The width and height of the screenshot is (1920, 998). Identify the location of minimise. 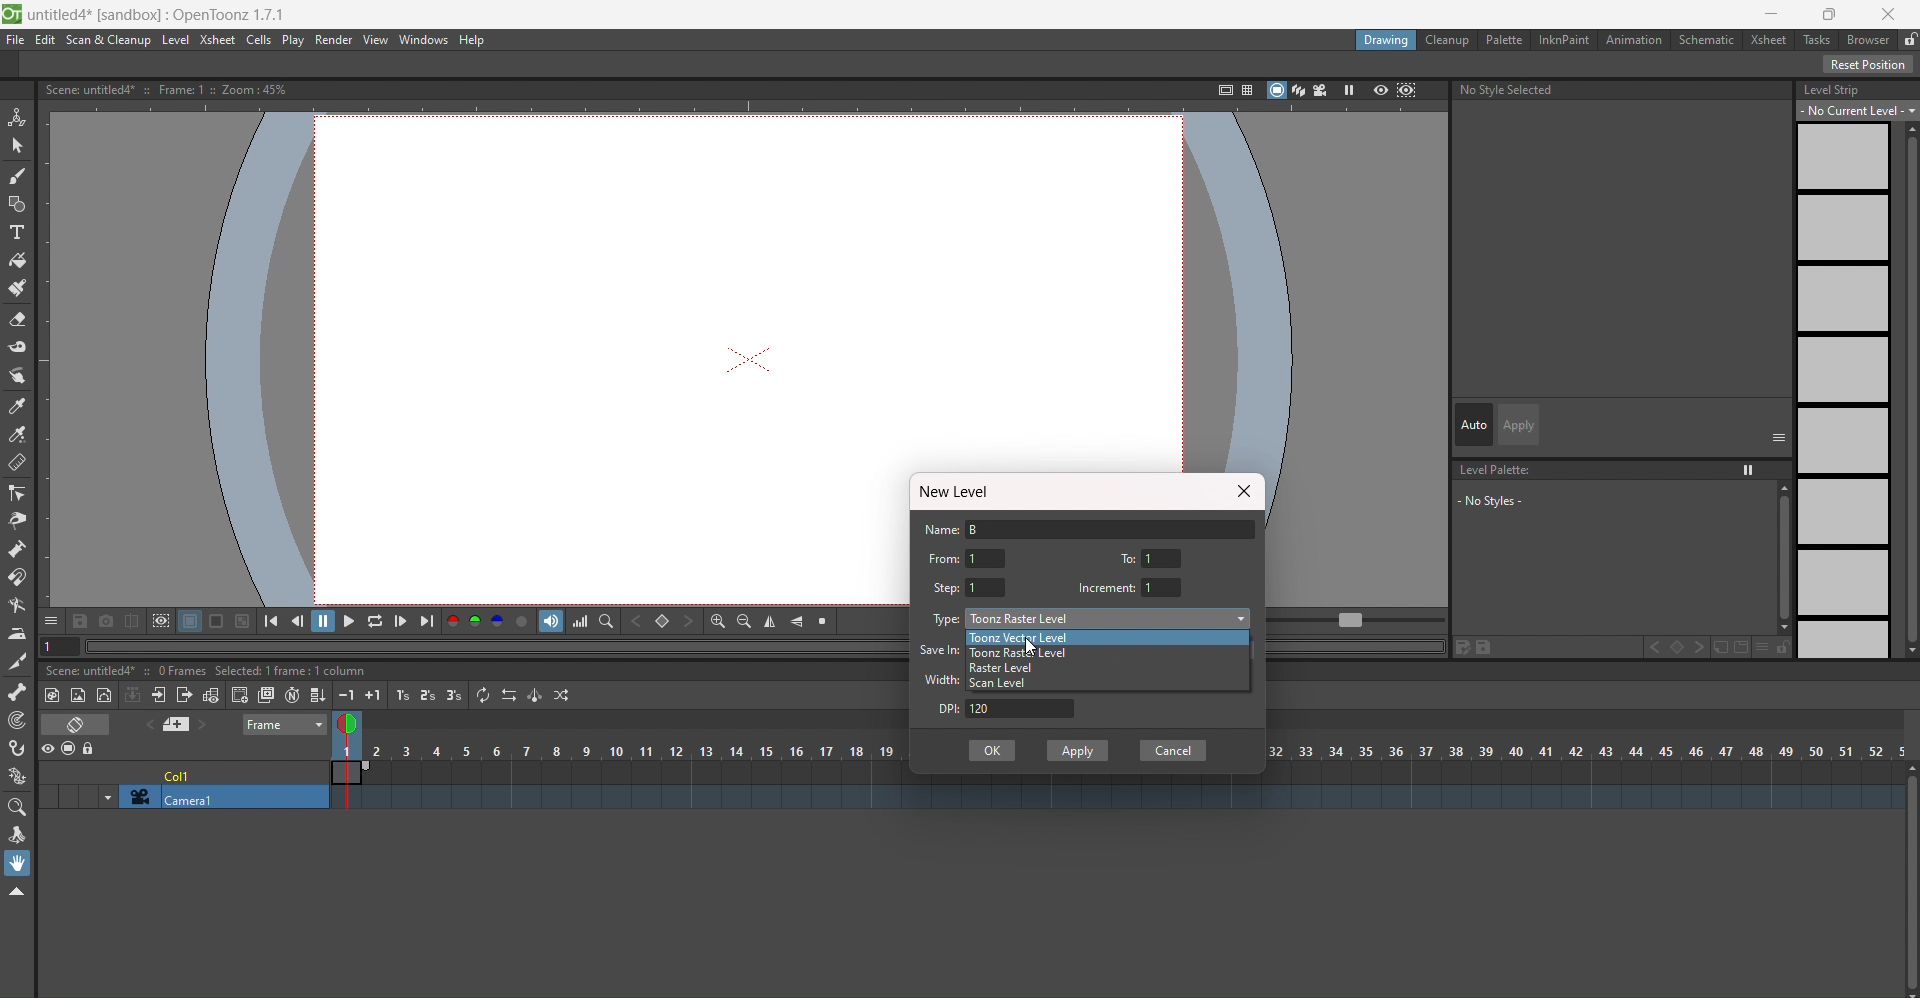
(1772, 14).